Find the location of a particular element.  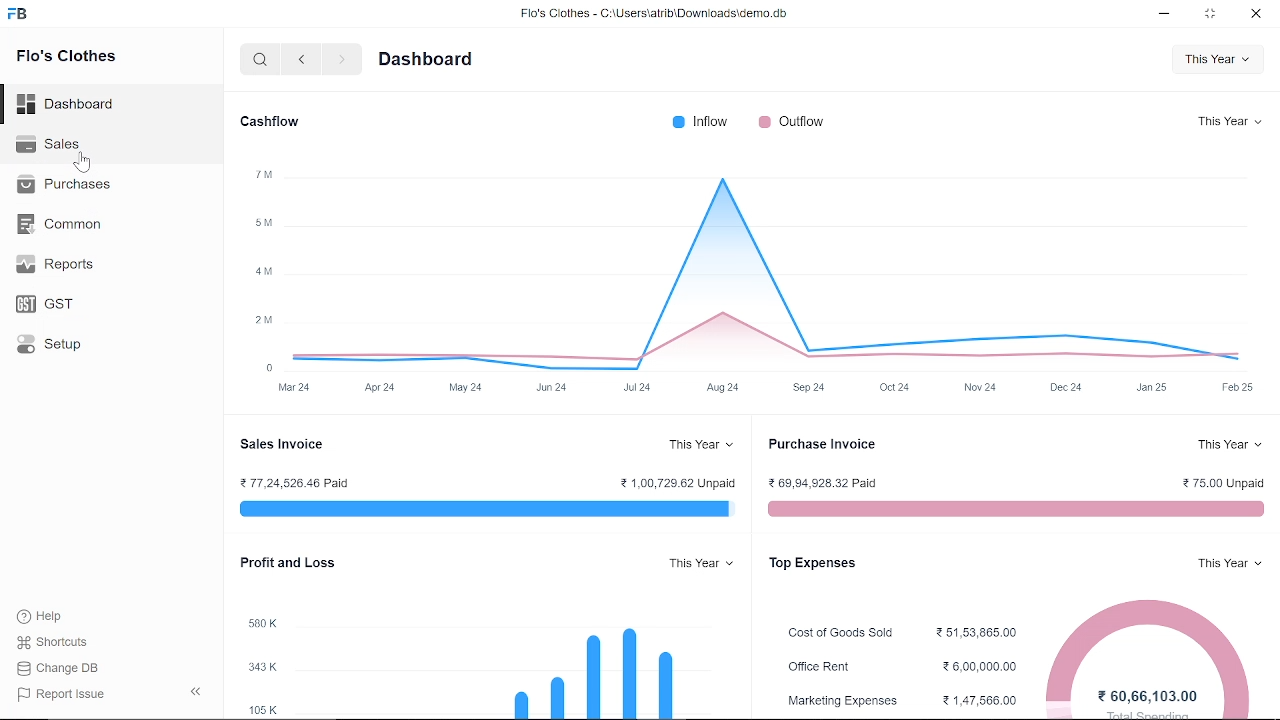

bar graph is located at coordinates (554, 668).